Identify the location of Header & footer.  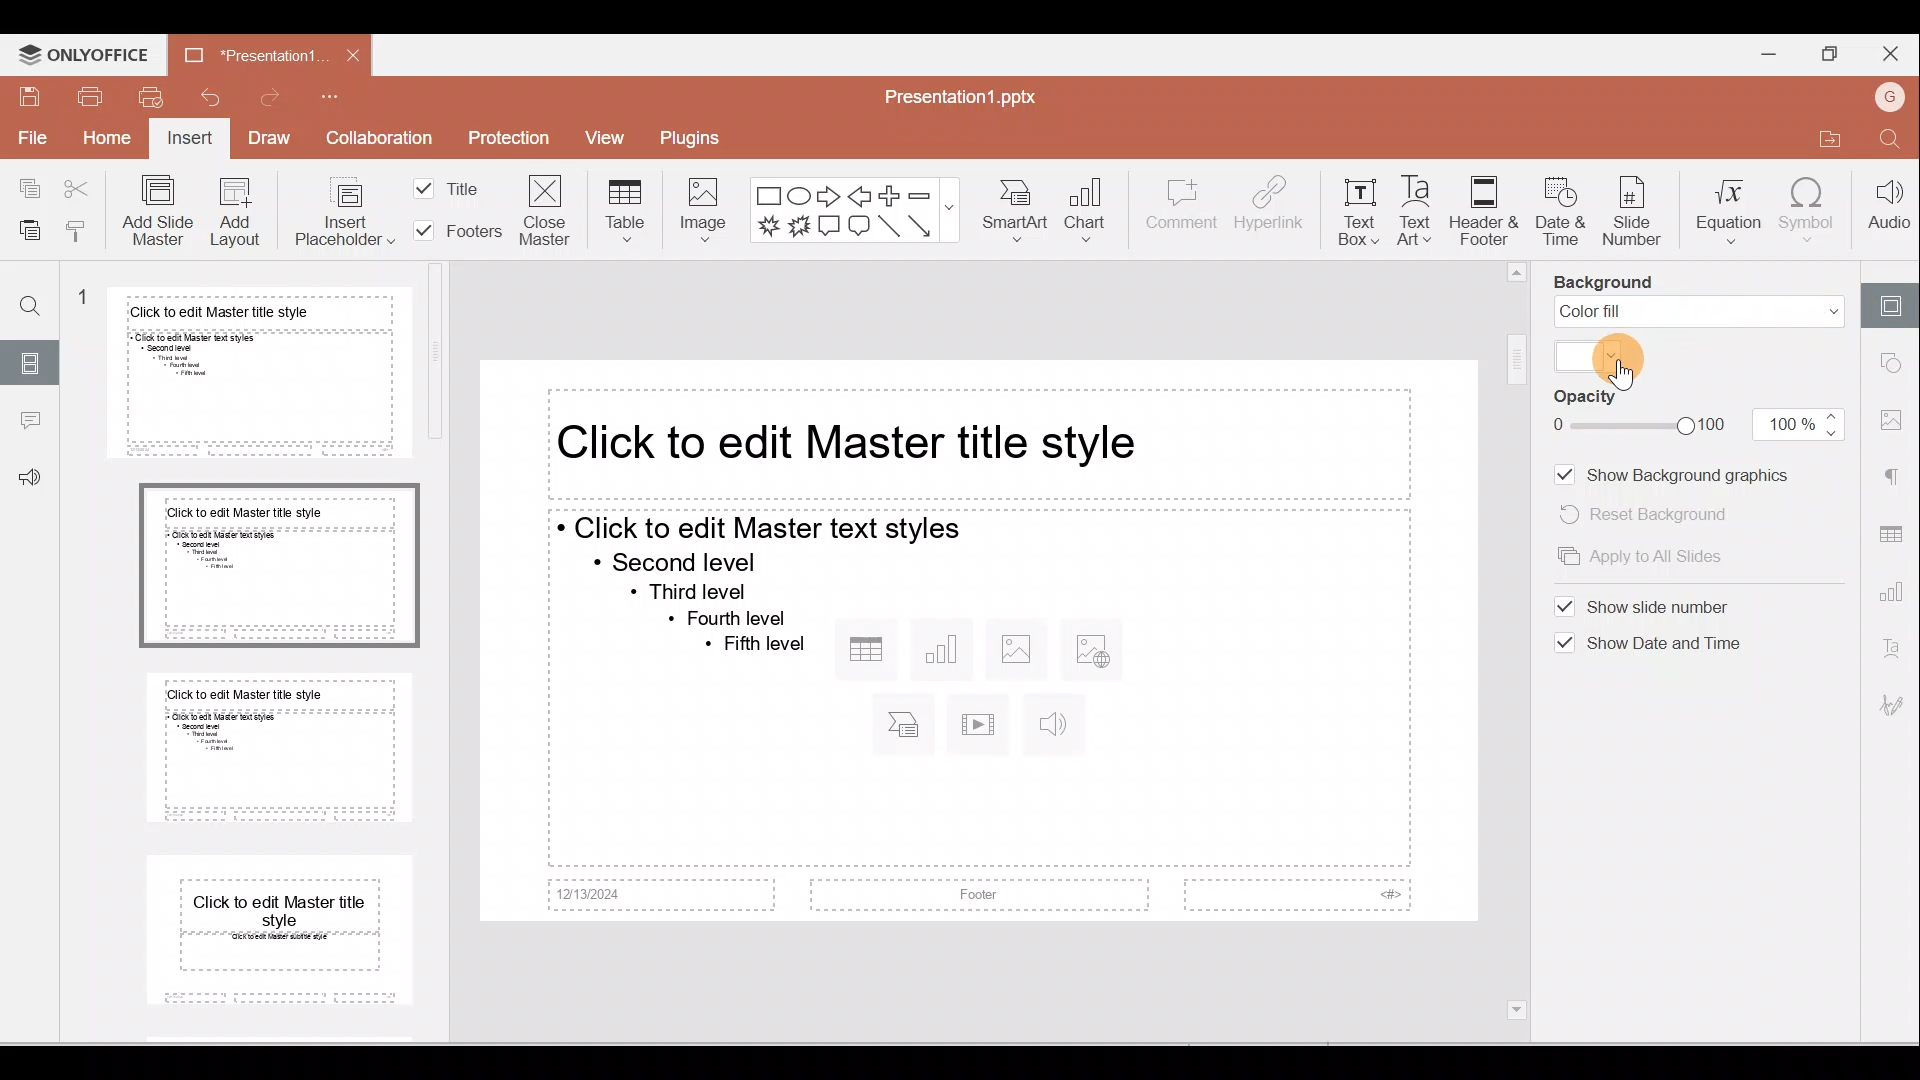
(1482, 210).